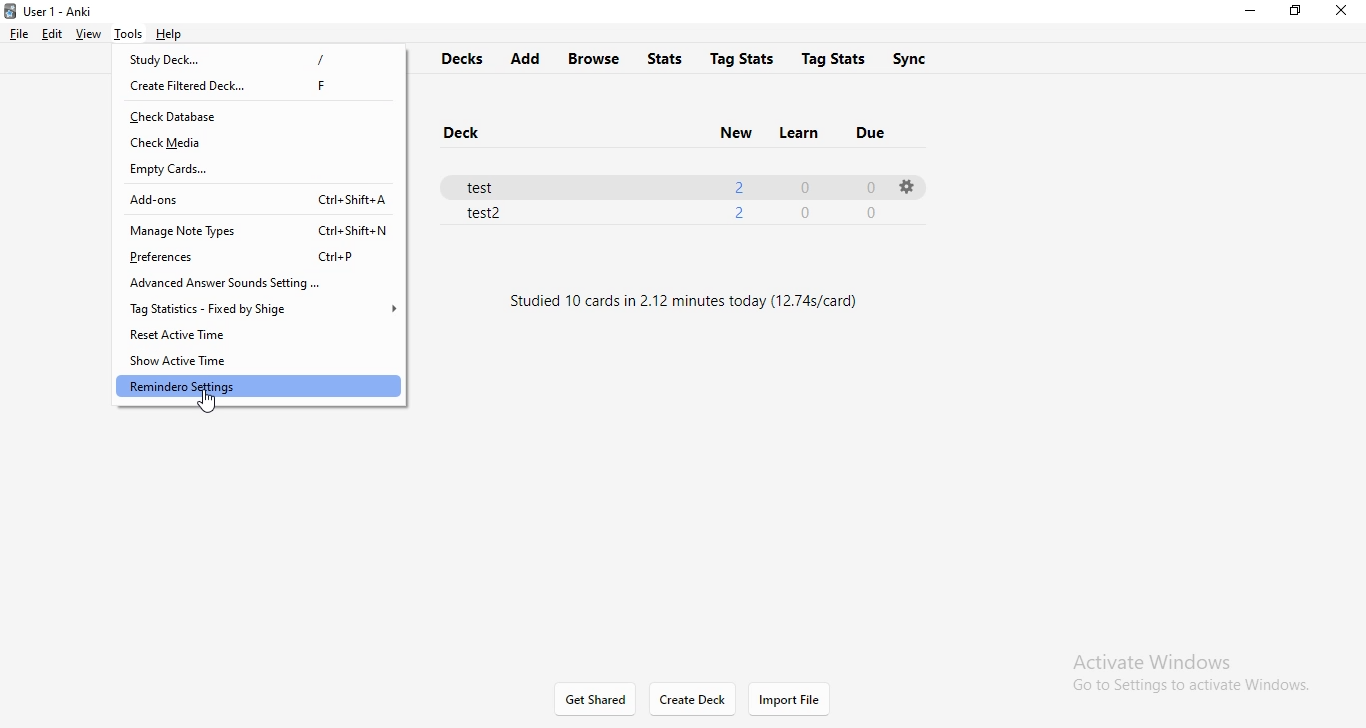 The image size is (1366, 728). Describe the element at coordinates (597, 700) in the screenshot. I see `get shared` at that location.